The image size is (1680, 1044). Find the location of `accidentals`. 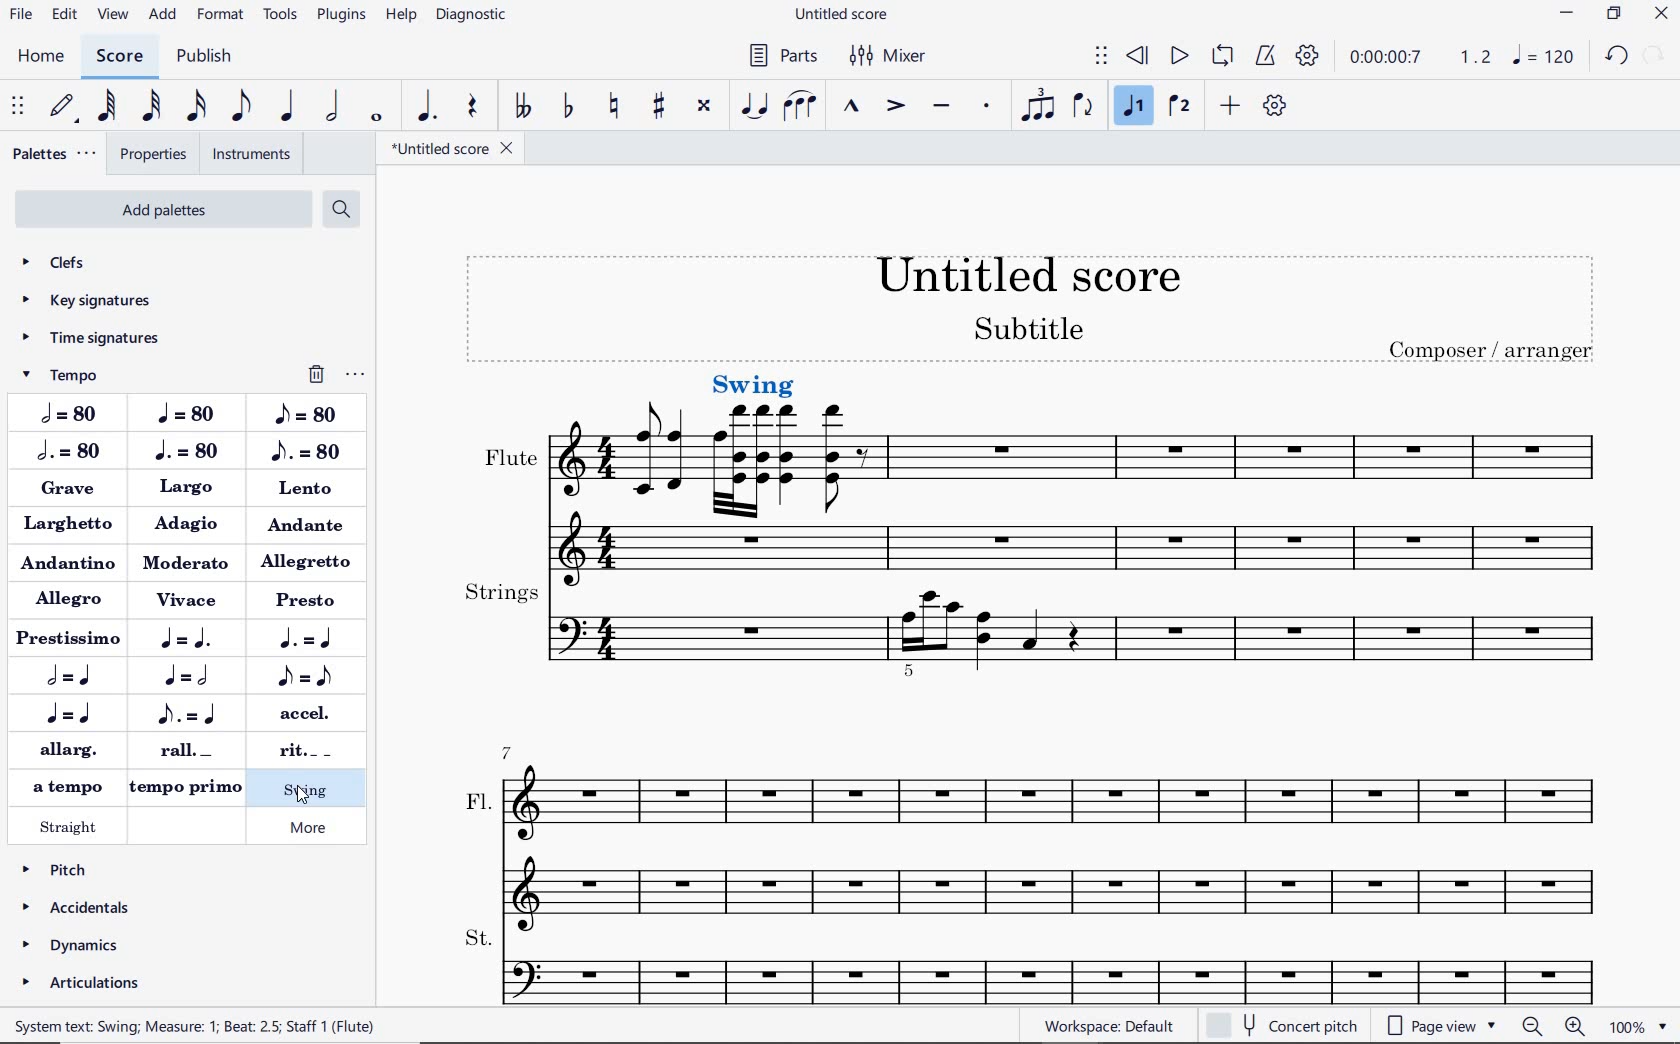

accidentals is located at coordinates (78, 908).